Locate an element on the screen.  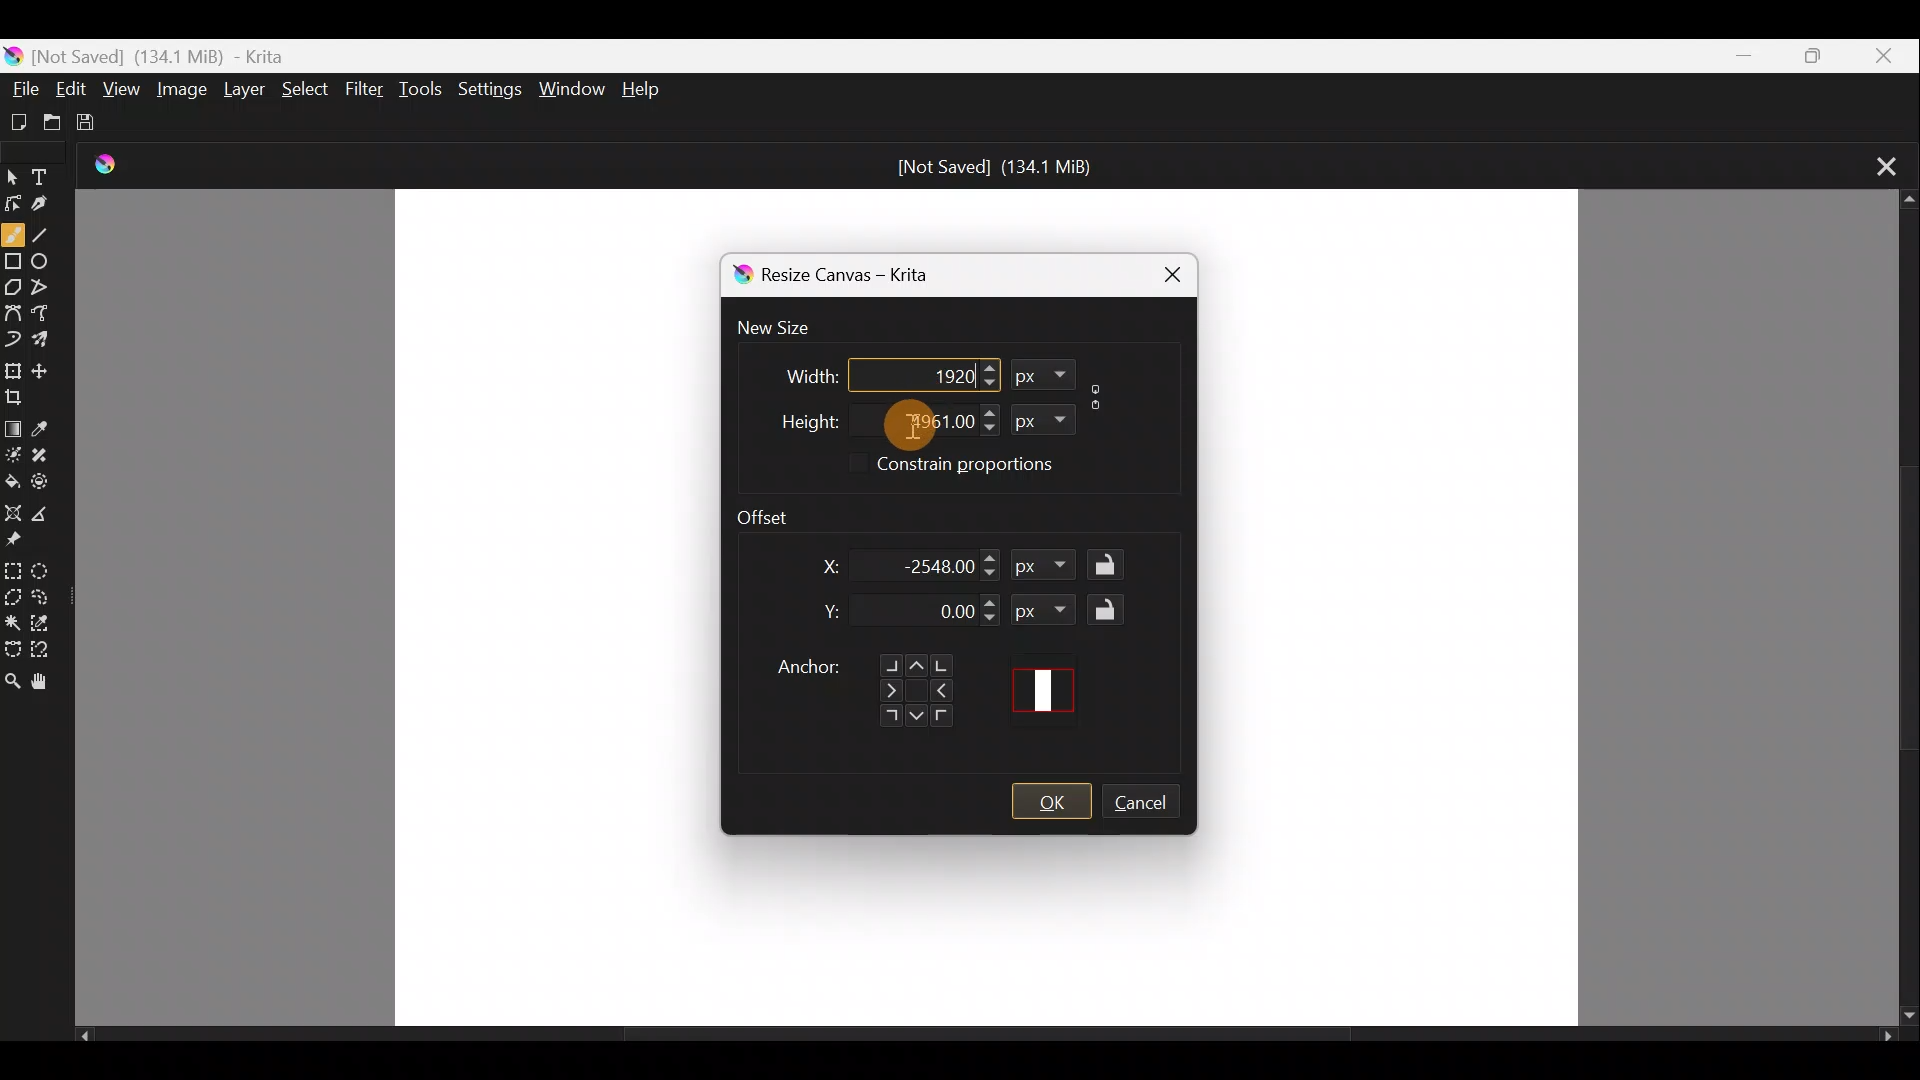
Create a new document is located at coordinates (20, 121).